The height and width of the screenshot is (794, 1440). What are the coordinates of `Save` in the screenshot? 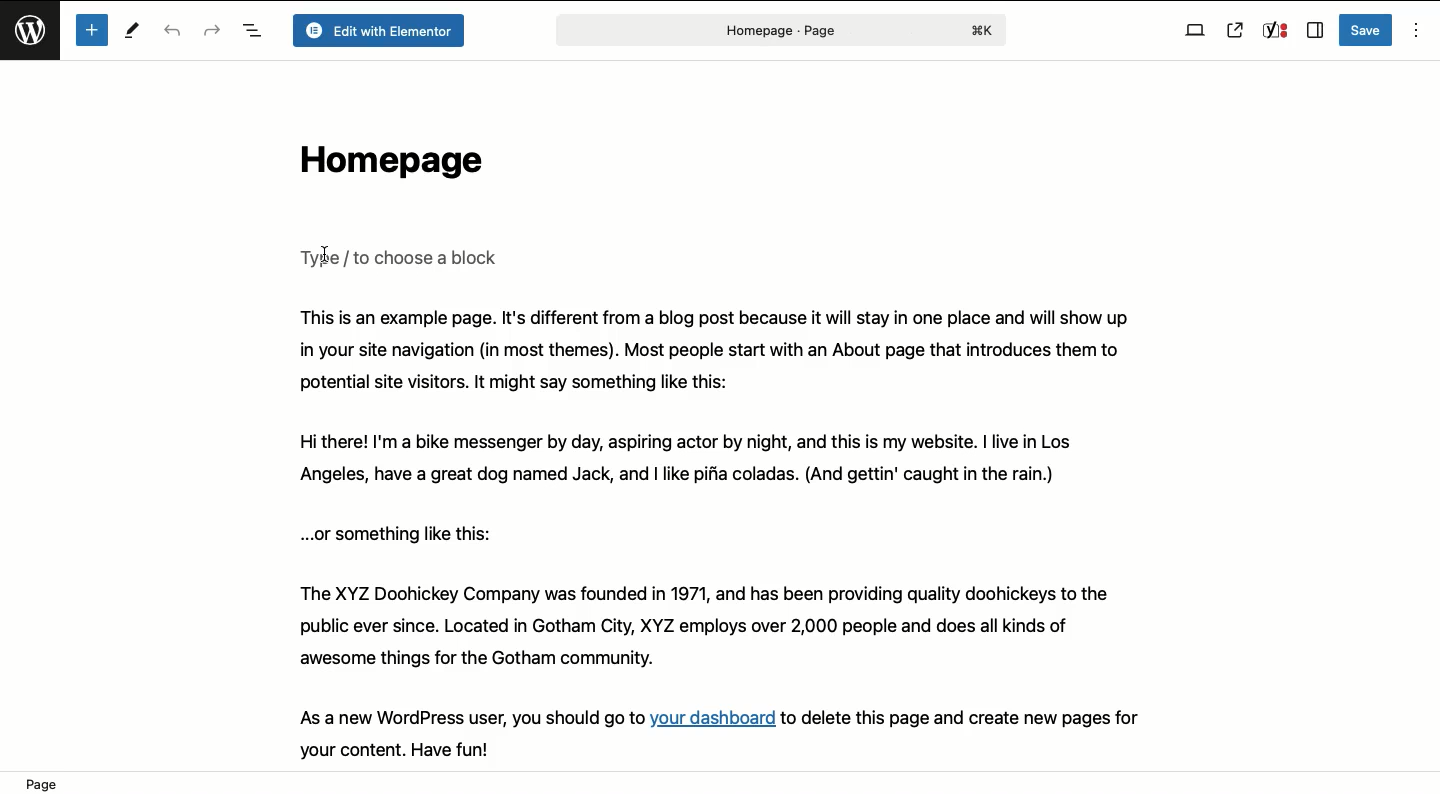 It's located at (1367, 30).